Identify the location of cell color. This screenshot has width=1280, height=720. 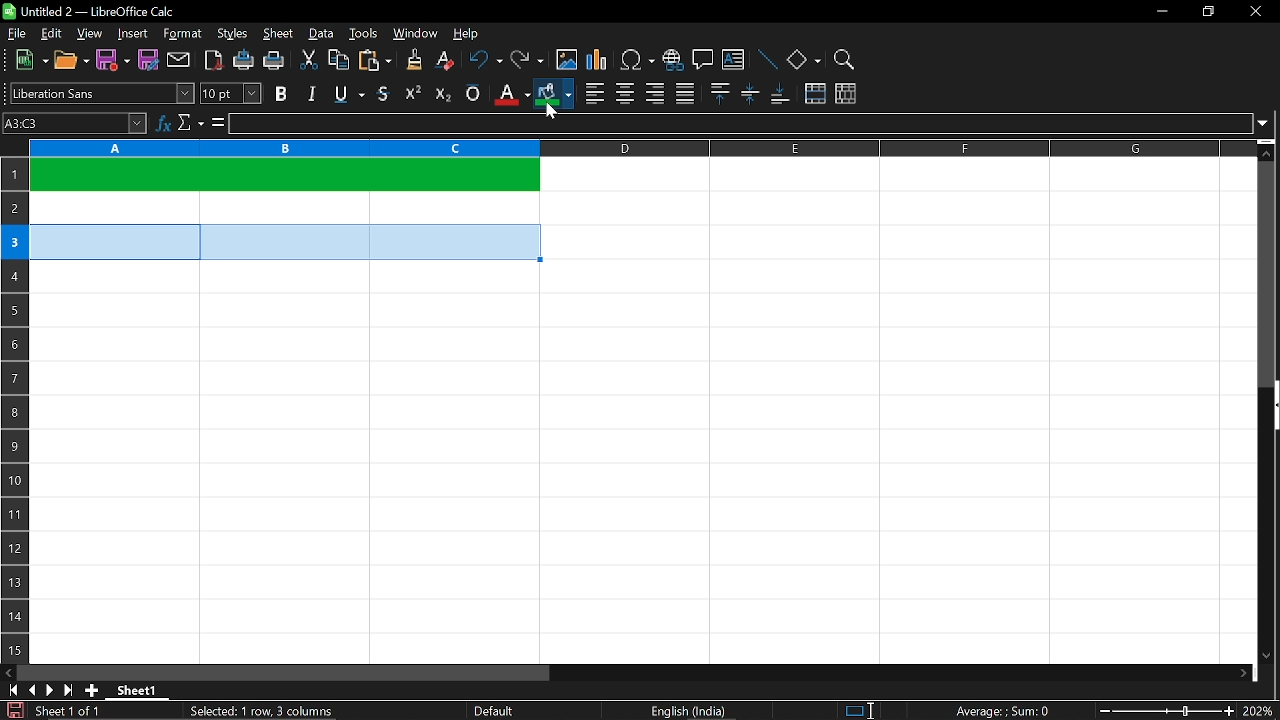
(553, 95).